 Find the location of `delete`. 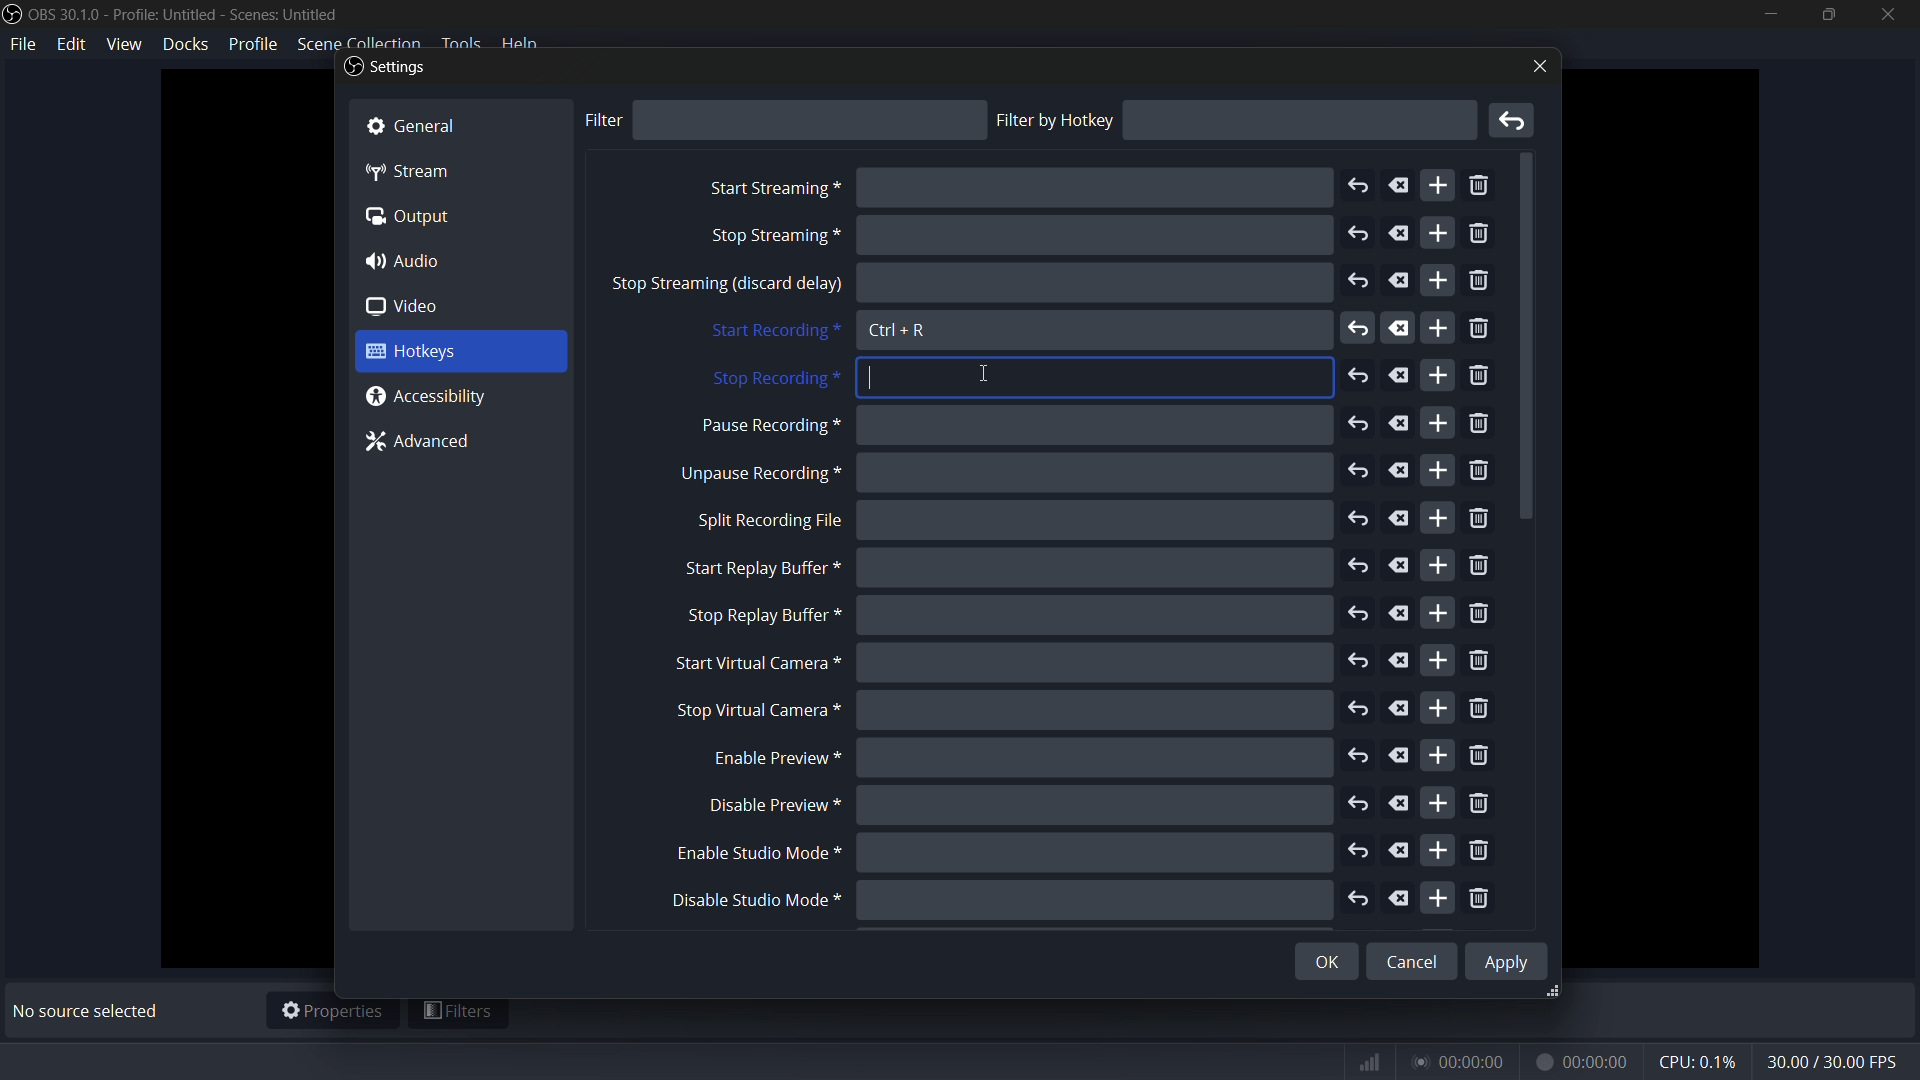

delete is located at coordinates (1402, 899).